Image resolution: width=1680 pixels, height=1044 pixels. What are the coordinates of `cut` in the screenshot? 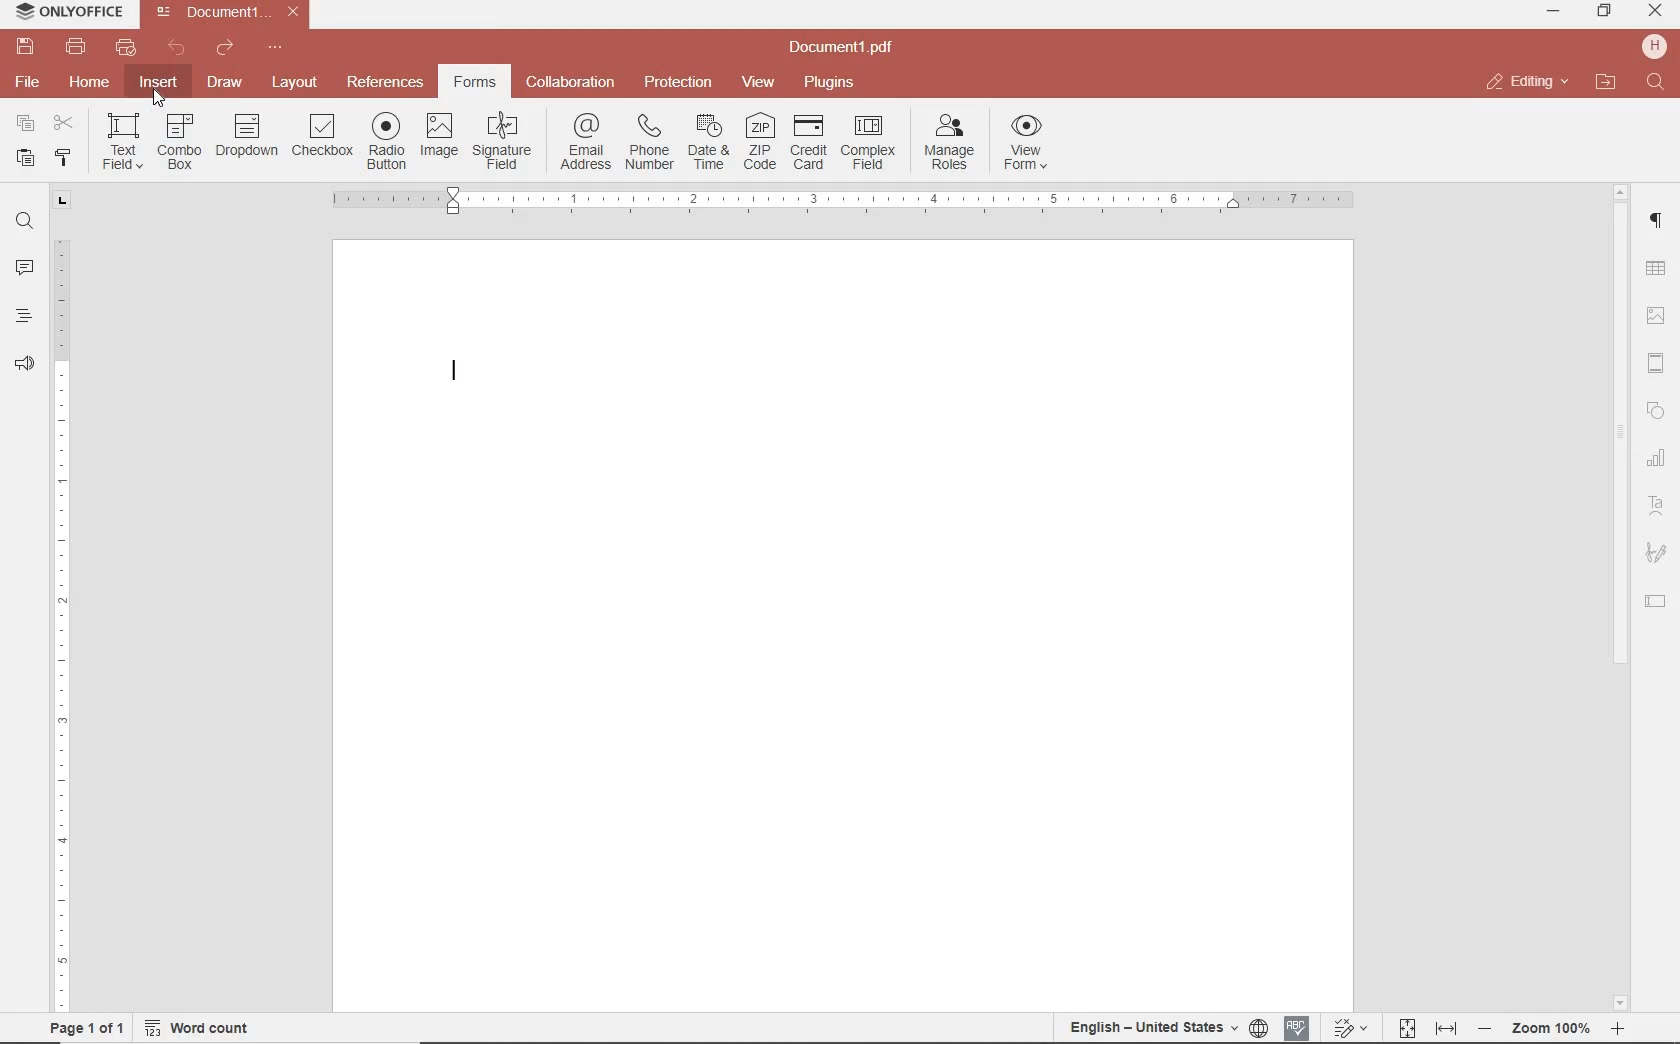 It's located at (62, 125).